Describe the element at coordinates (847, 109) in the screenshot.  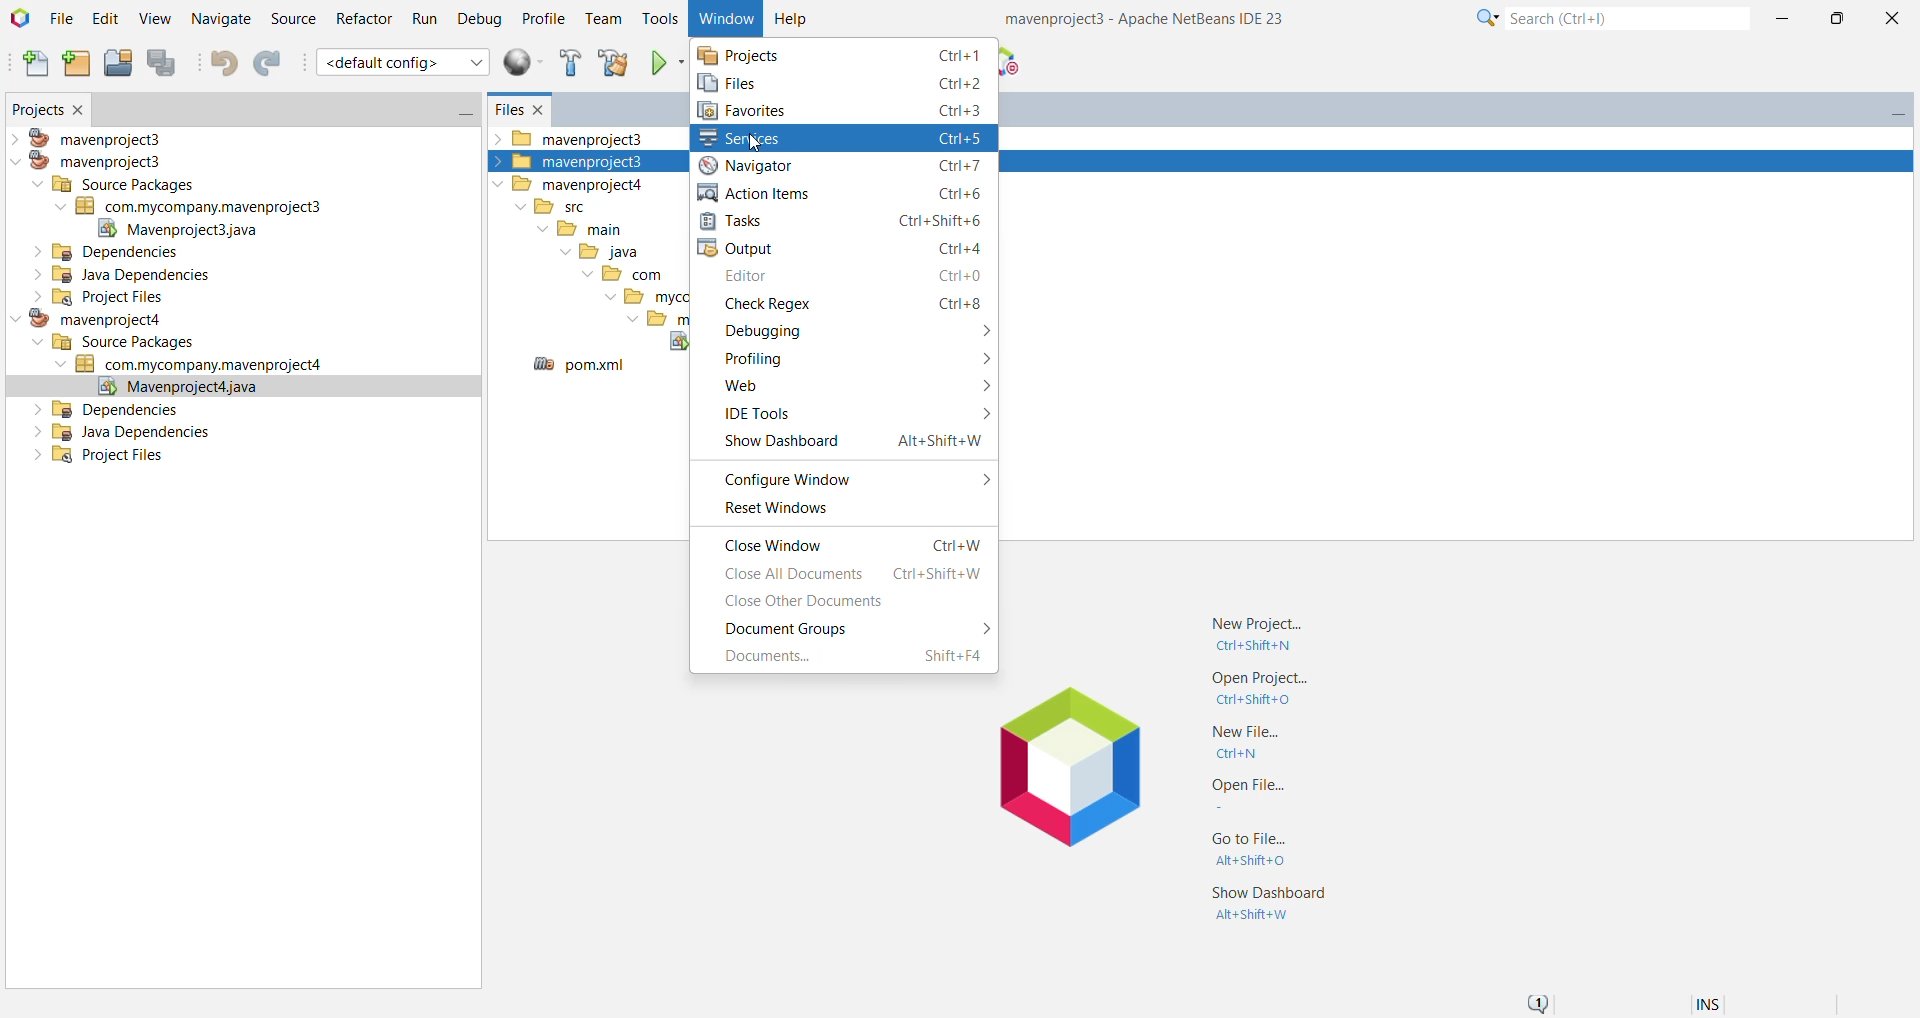
I see `Favorites` at that location.